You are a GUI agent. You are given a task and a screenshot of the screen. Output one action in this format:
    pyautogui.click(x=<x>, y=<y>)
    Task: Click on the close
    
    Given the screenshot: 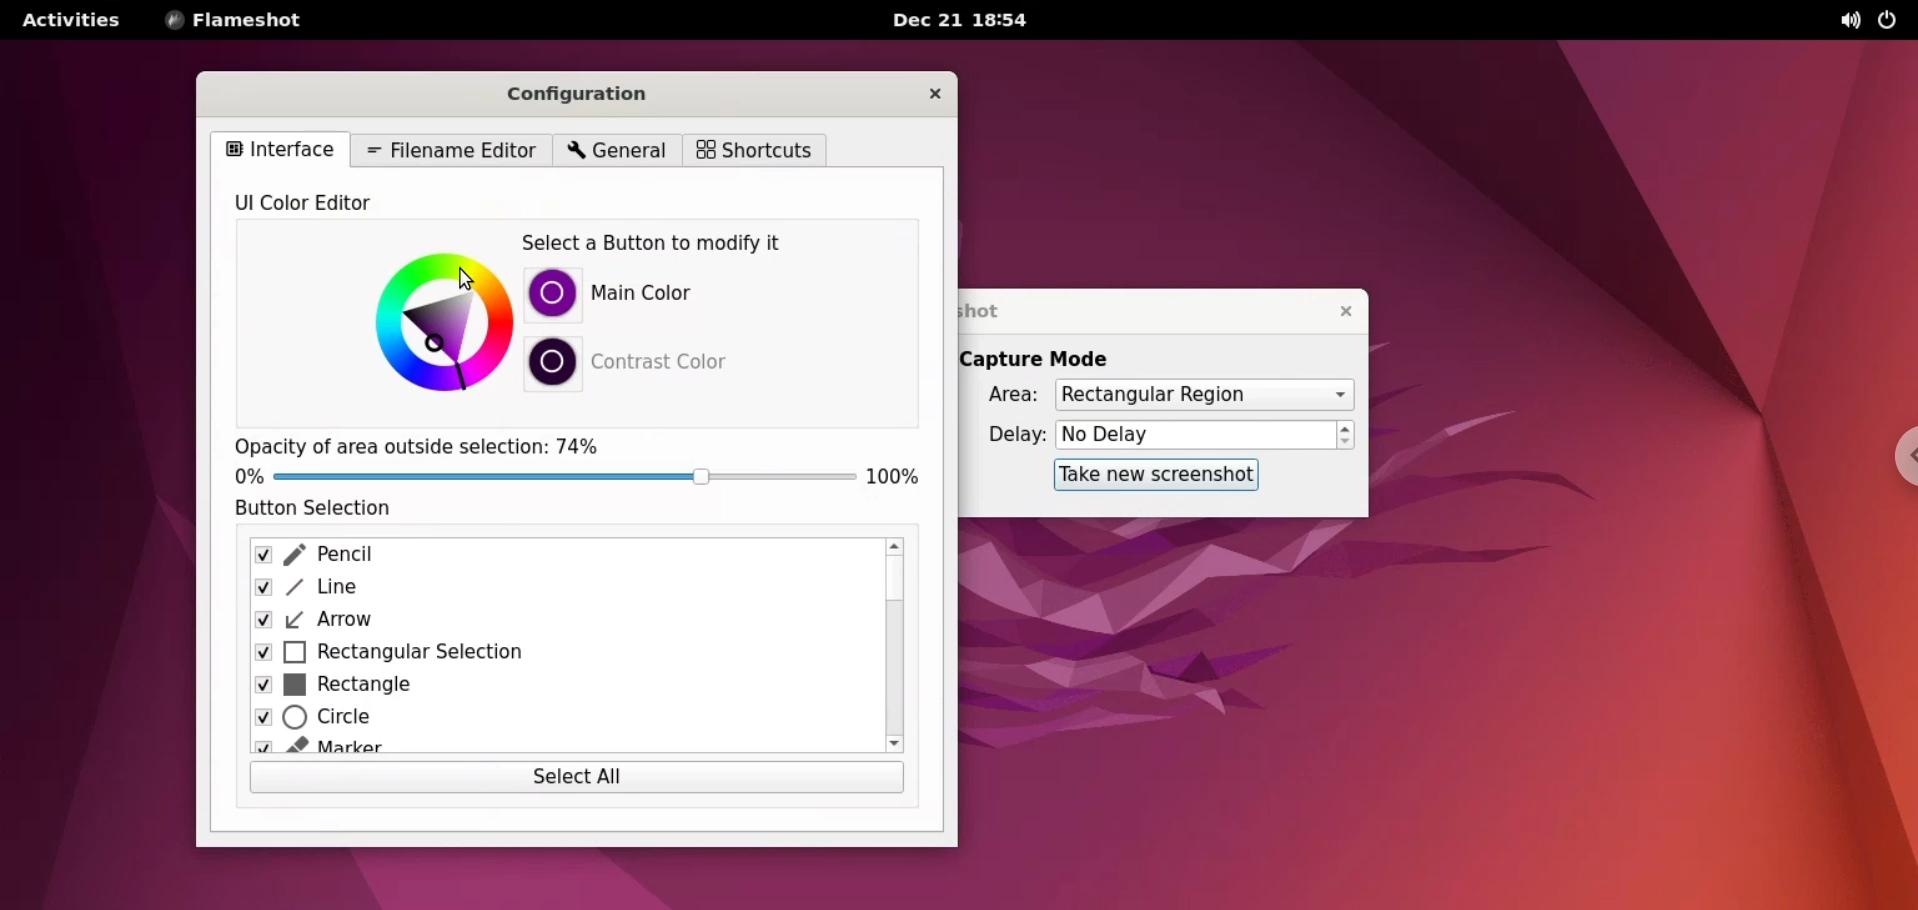 What is the action you would take?
    pyautogui.click(x=1338, y=311)
    